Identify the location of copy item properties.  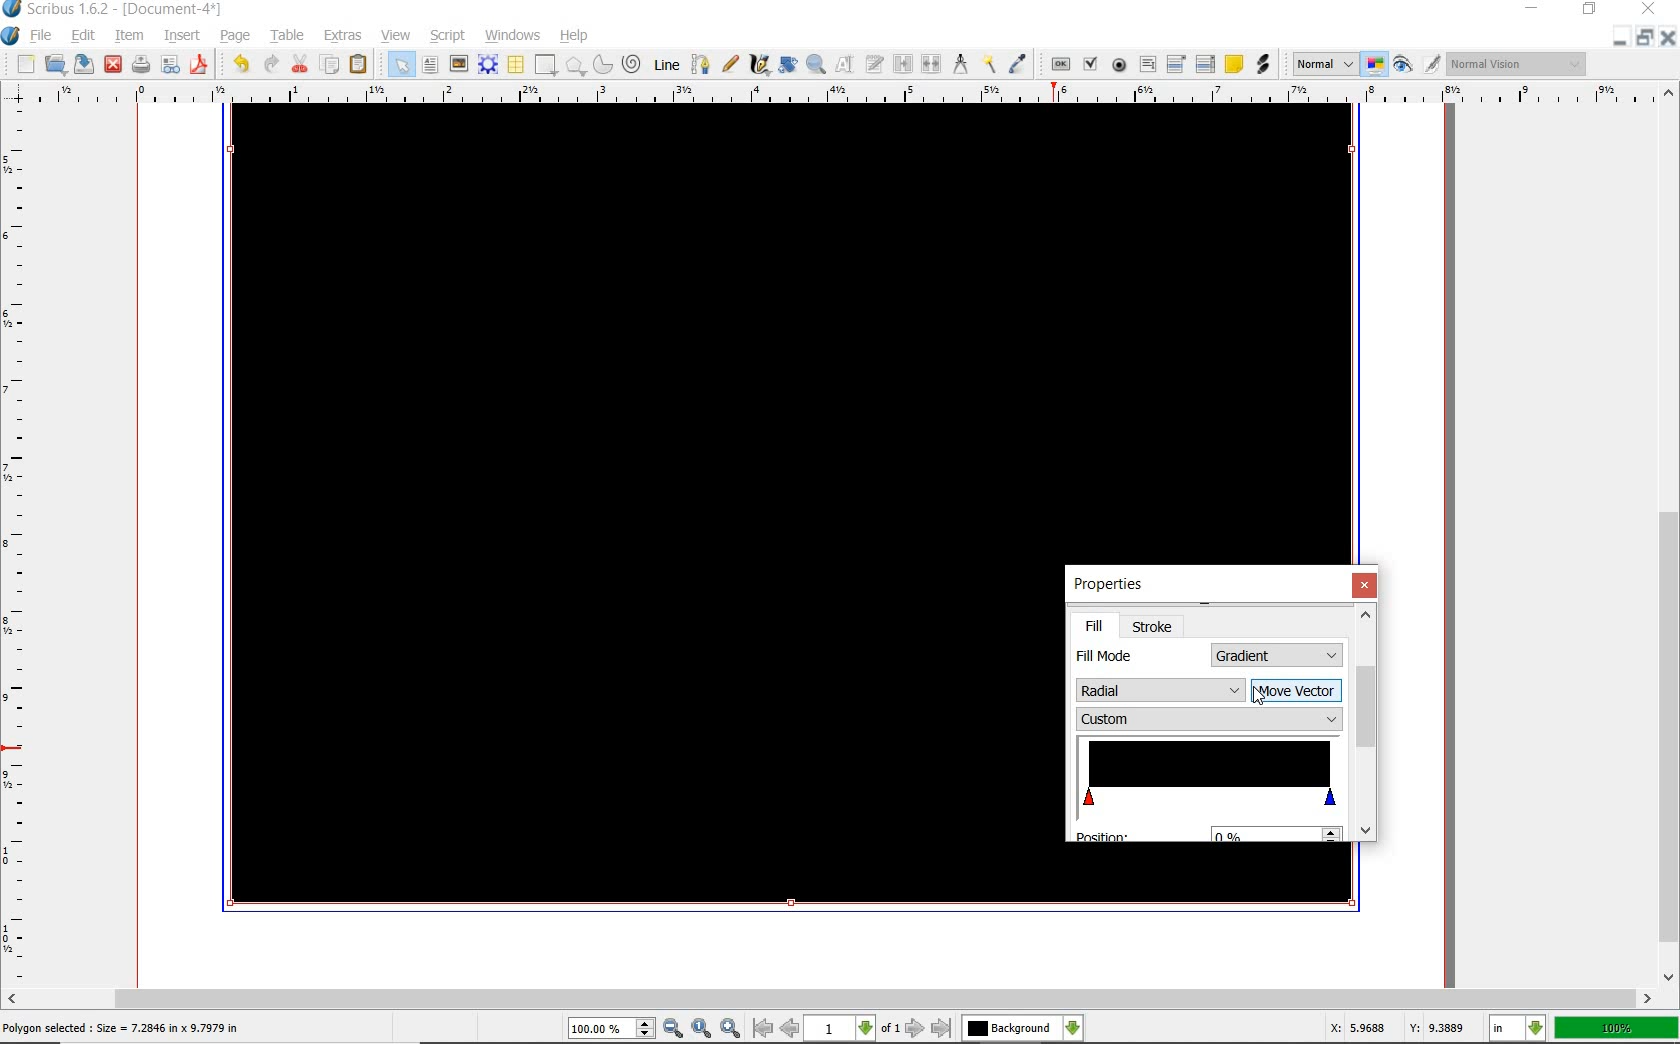
(989, 64).